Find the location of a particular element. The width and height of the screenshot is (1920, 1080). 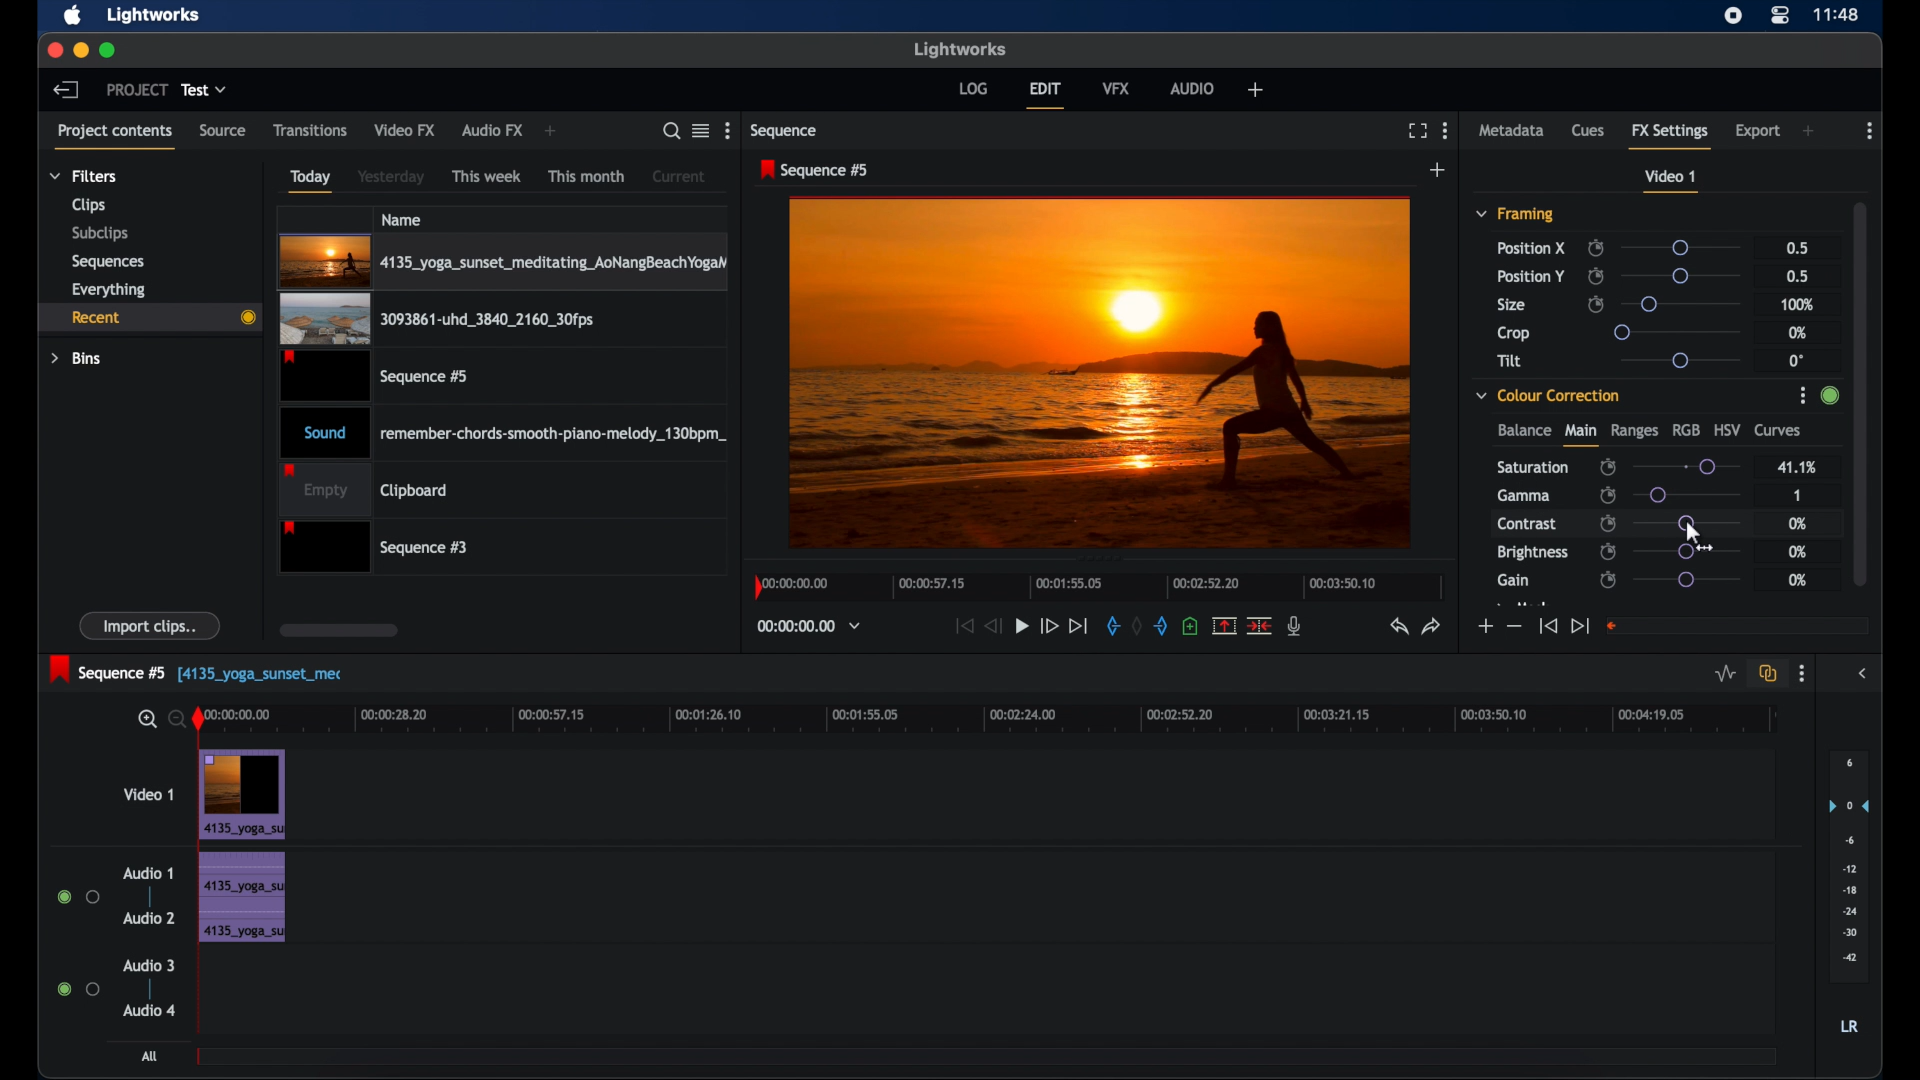

slider is located at coordinates (1687, 580).